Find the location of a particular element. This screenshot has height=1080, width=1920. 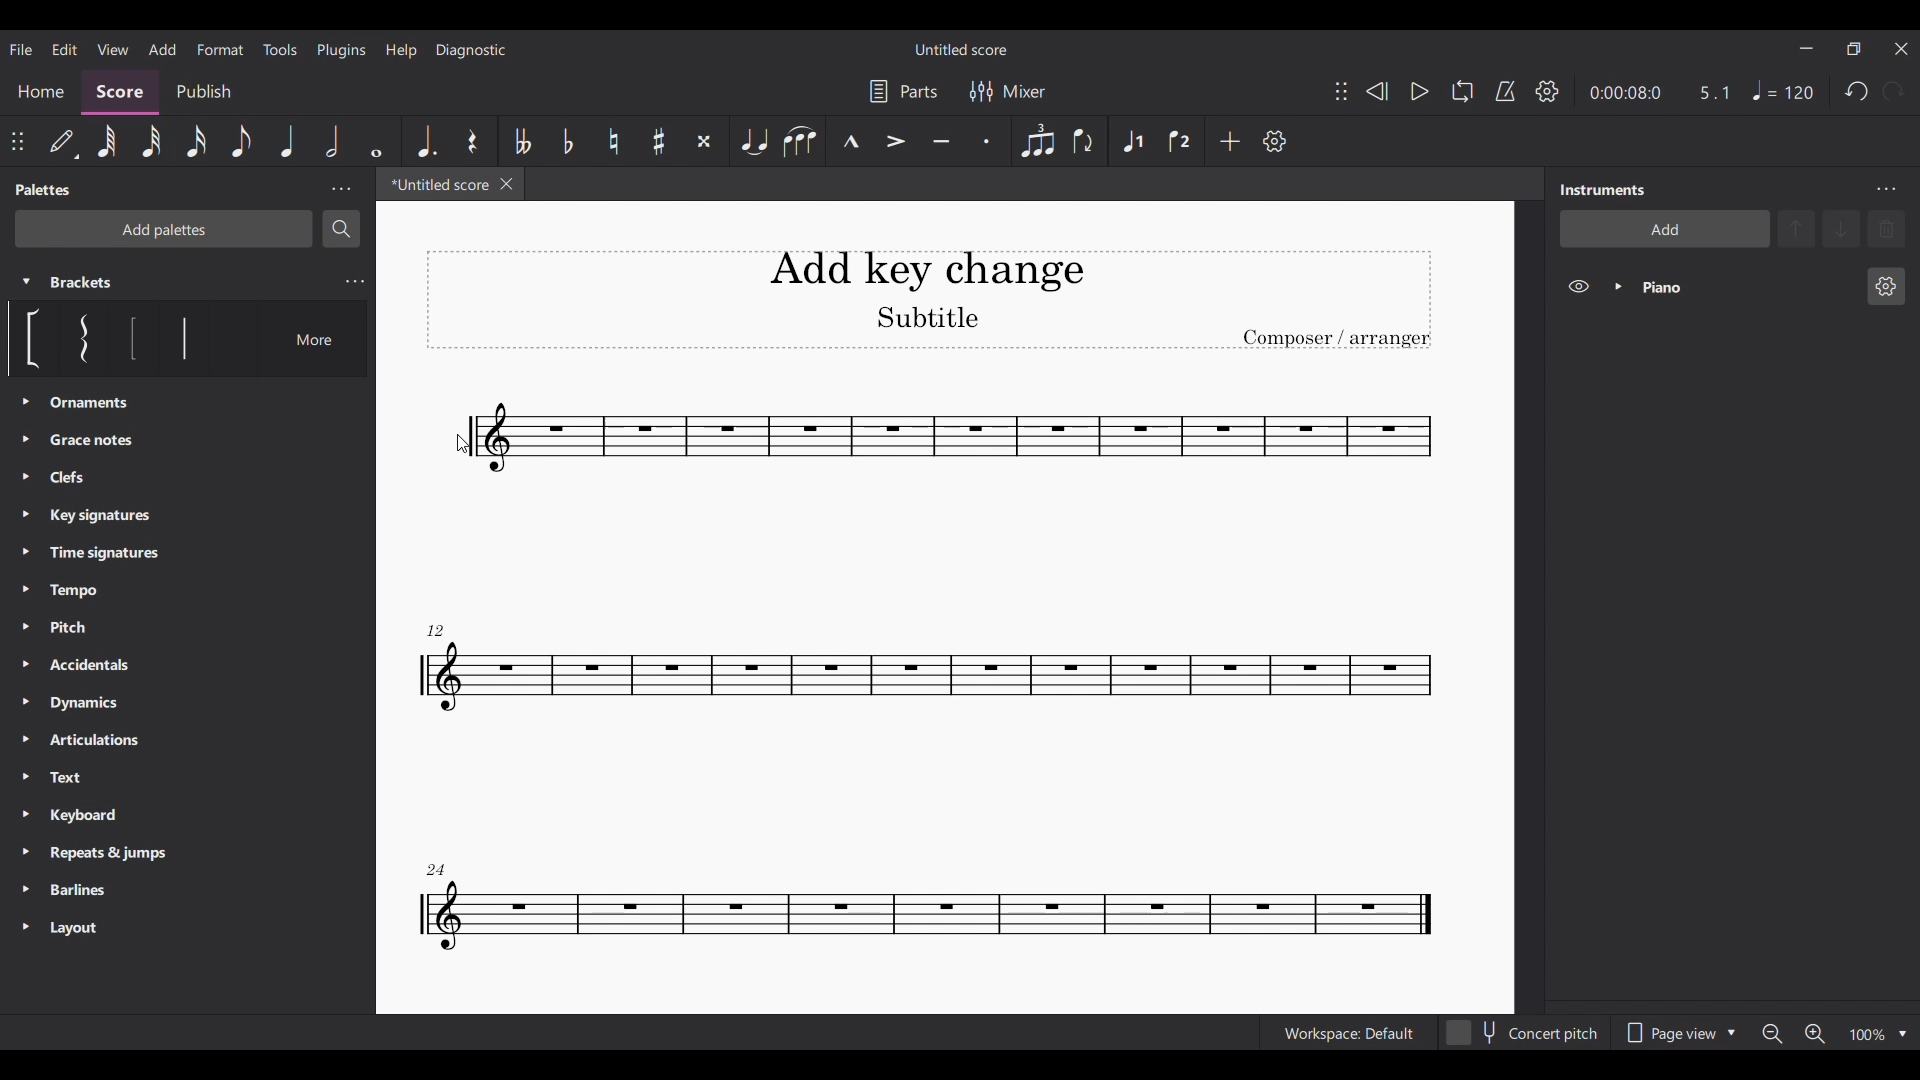

Voice 2 is located at coordinates (1178, 141).